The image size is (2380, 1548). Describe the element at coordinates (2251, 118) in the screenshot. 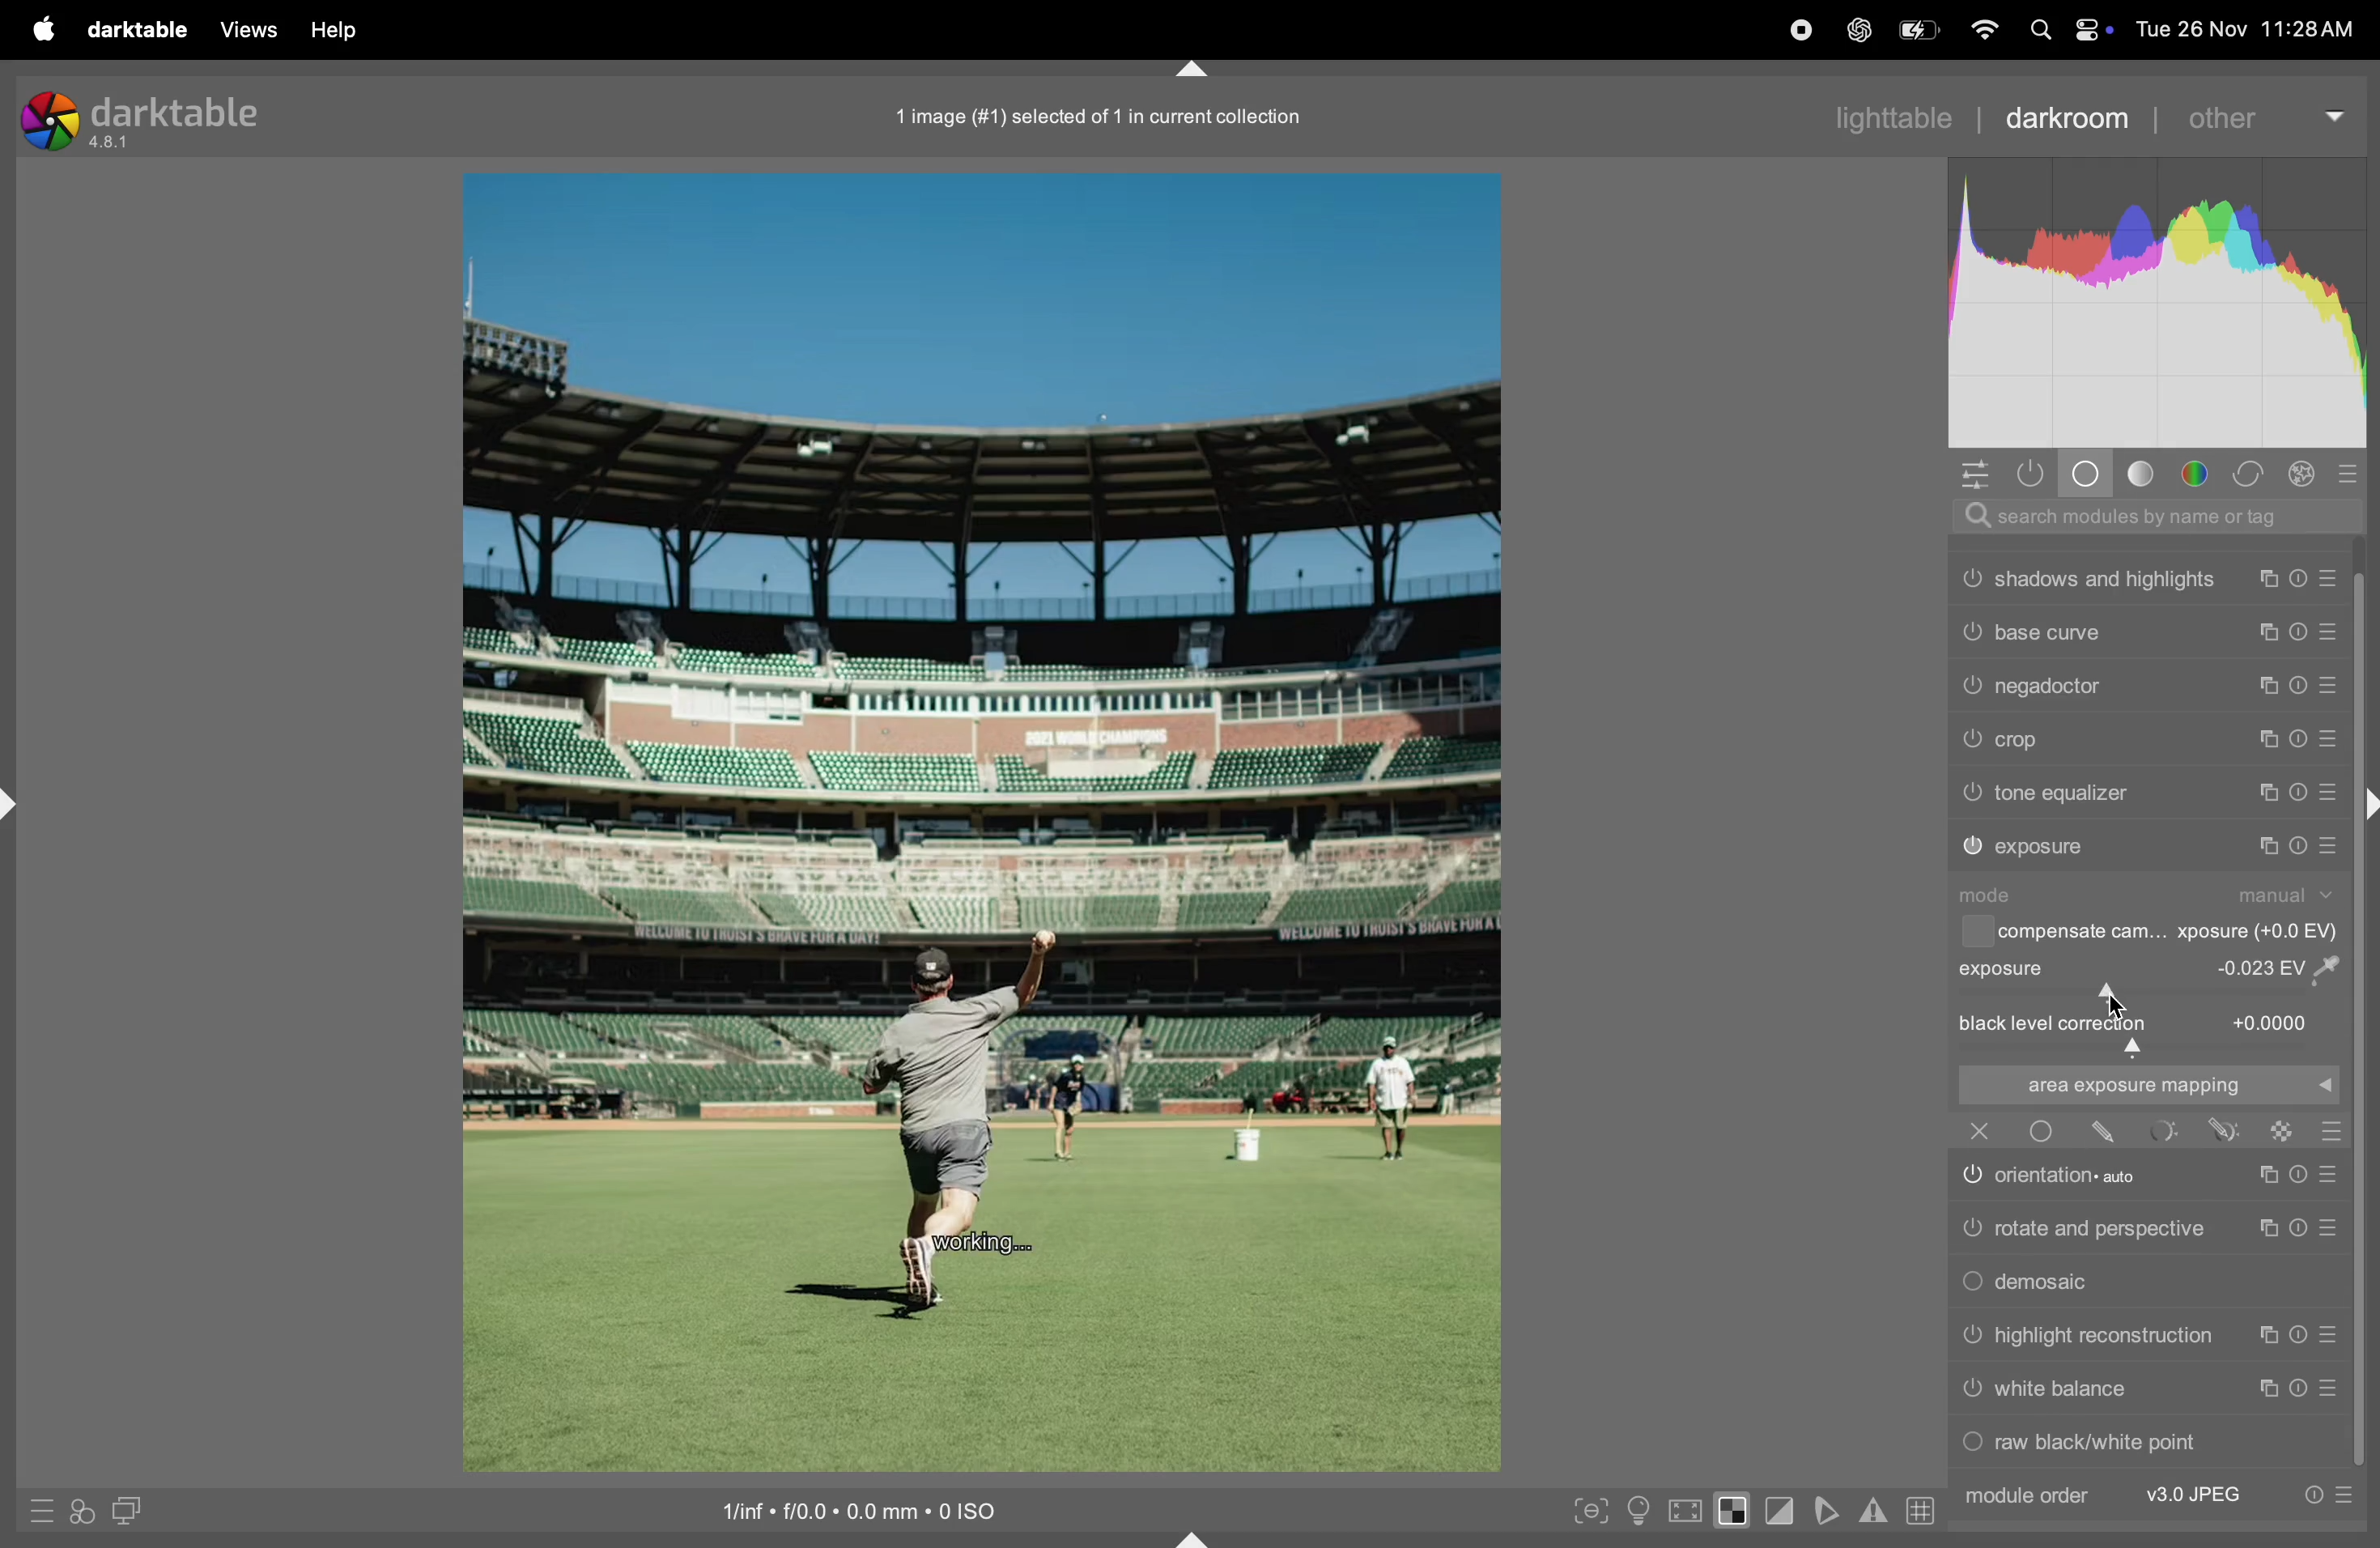

I see `other` at that location.